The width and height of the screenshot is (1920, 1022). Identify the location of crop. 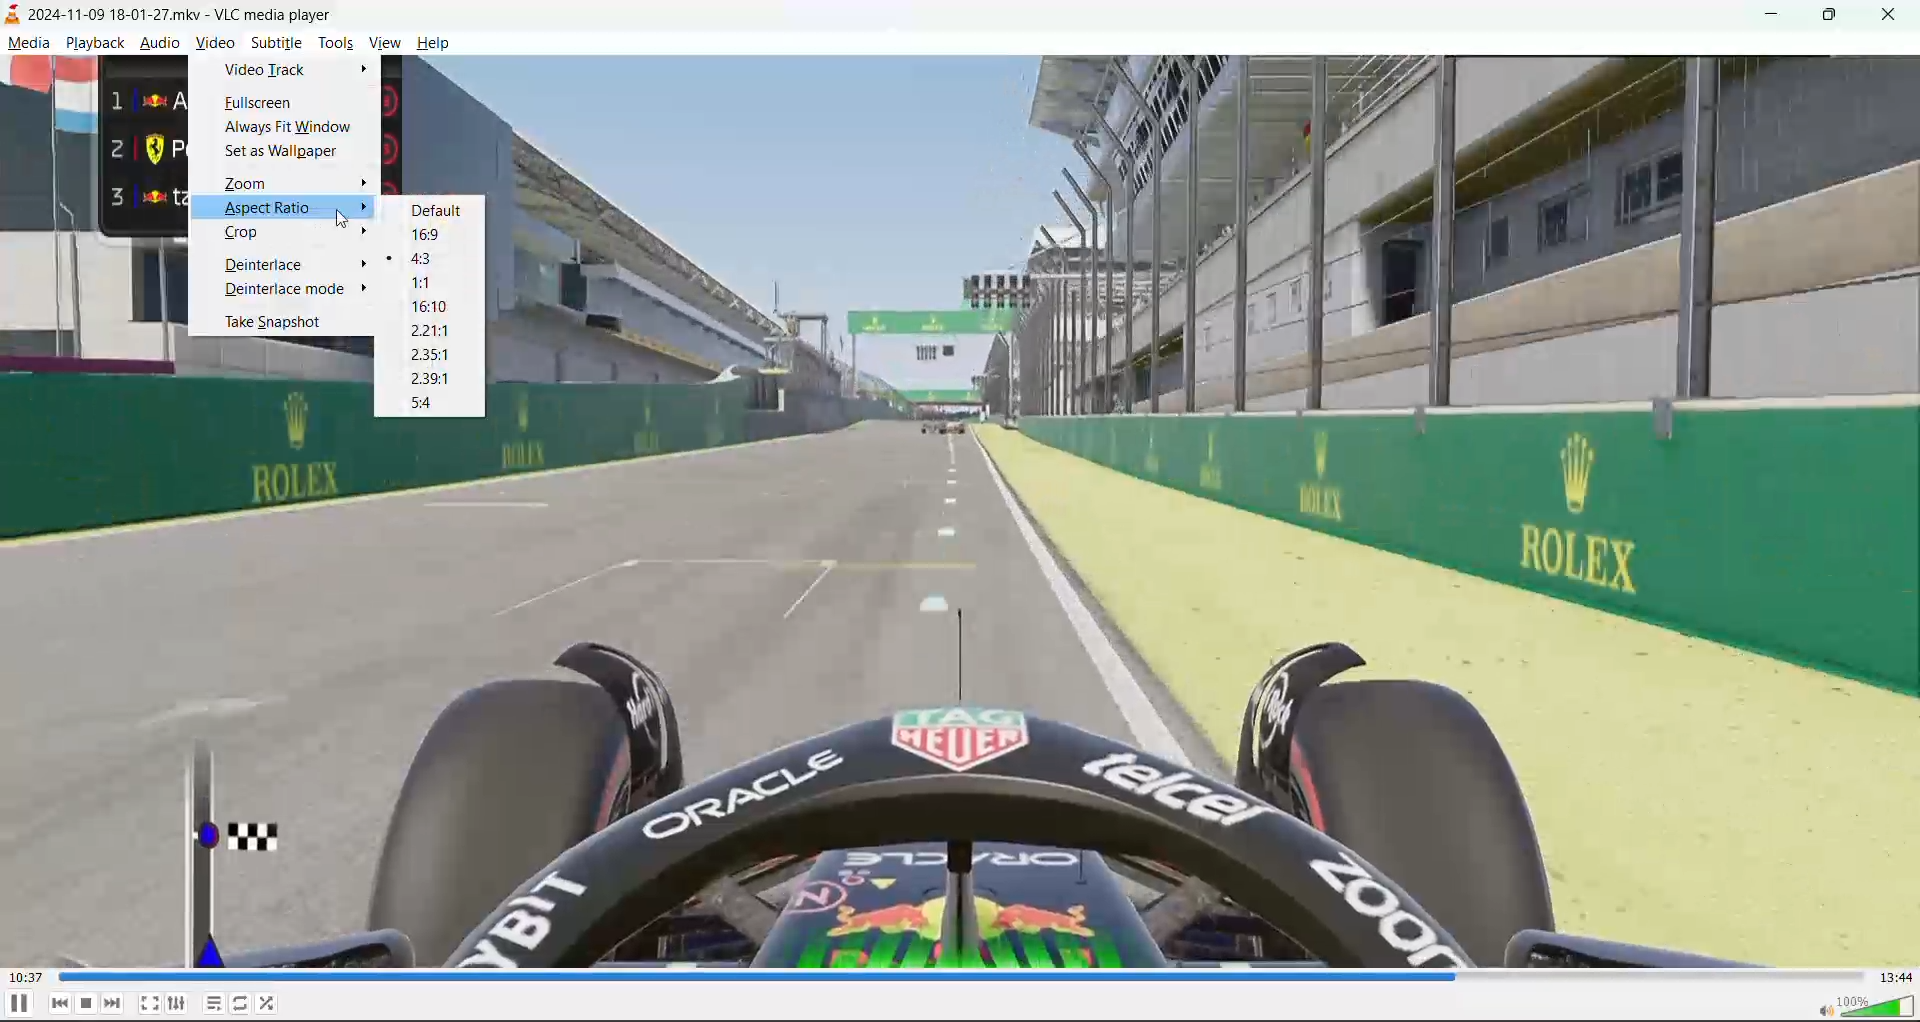
(246, 234).